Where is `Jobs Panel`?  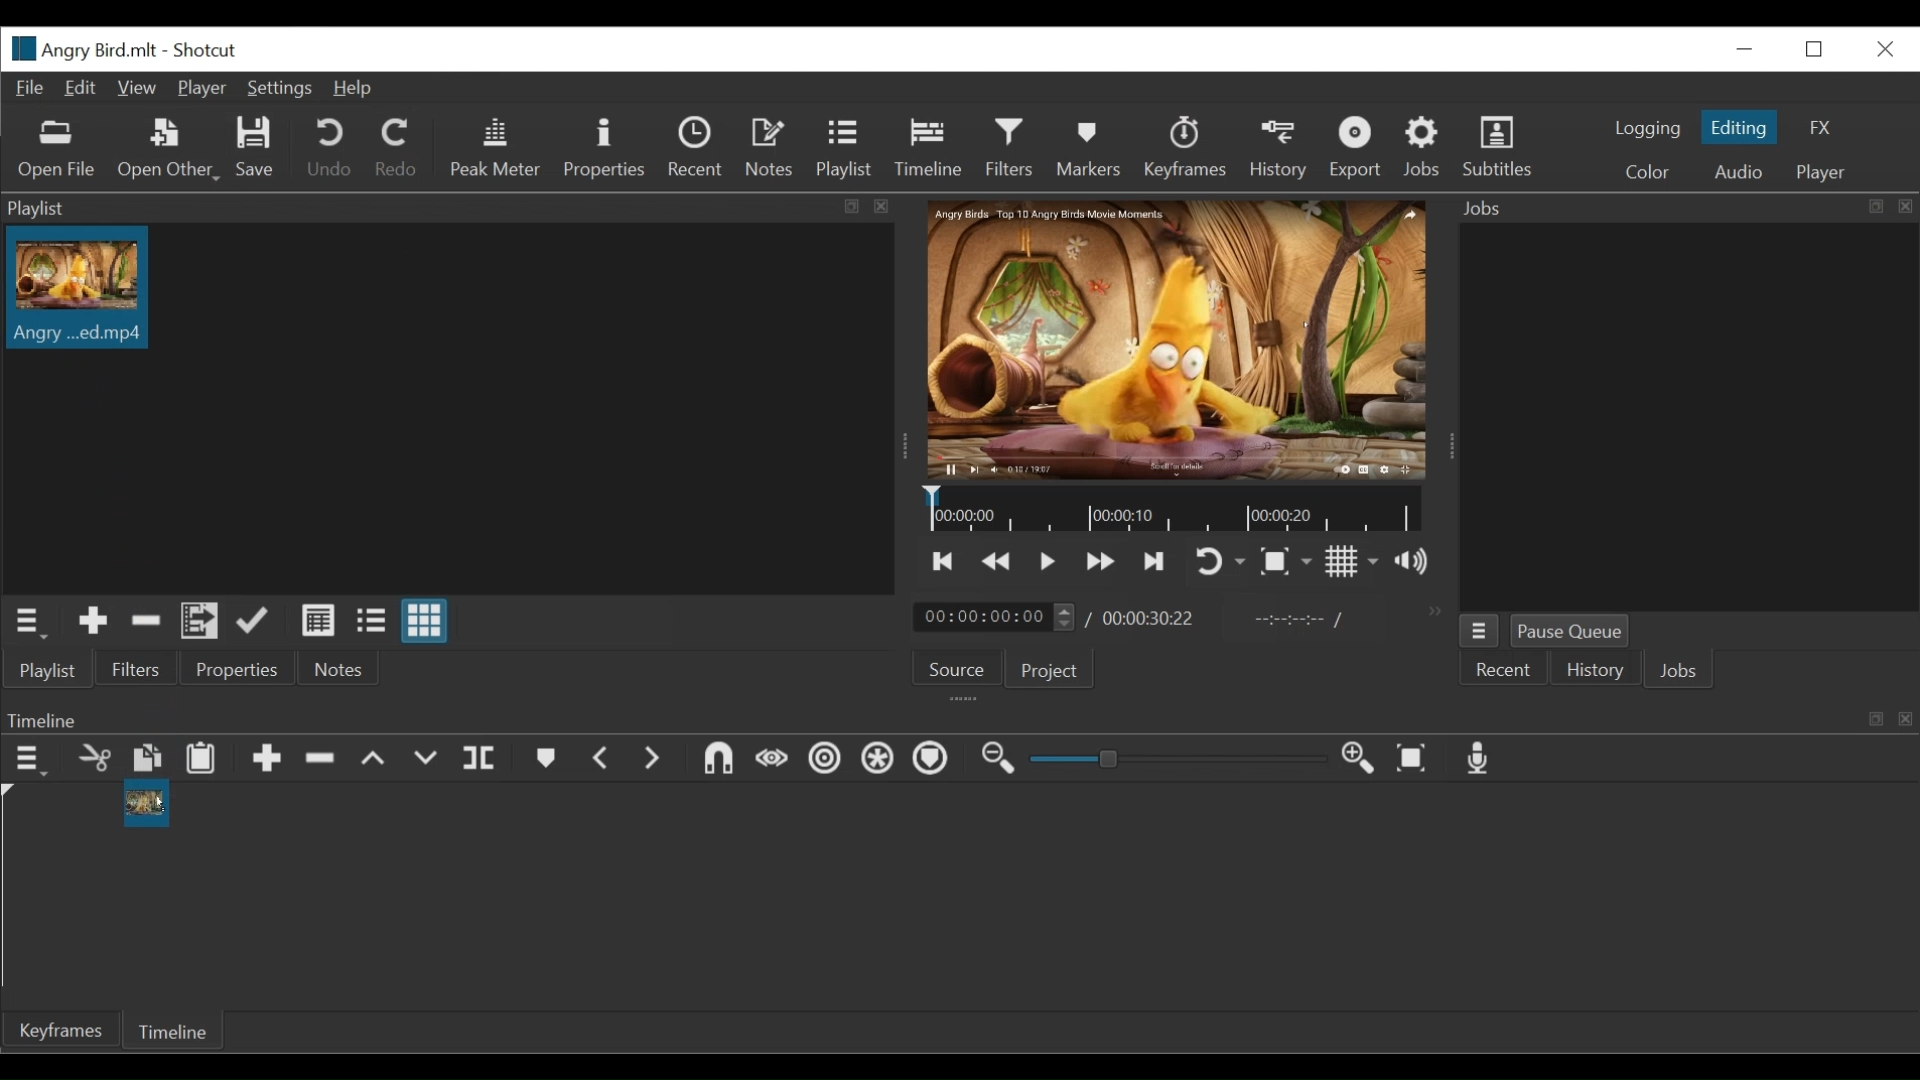
Jobs Panel is located at coordinates (1687, 417).